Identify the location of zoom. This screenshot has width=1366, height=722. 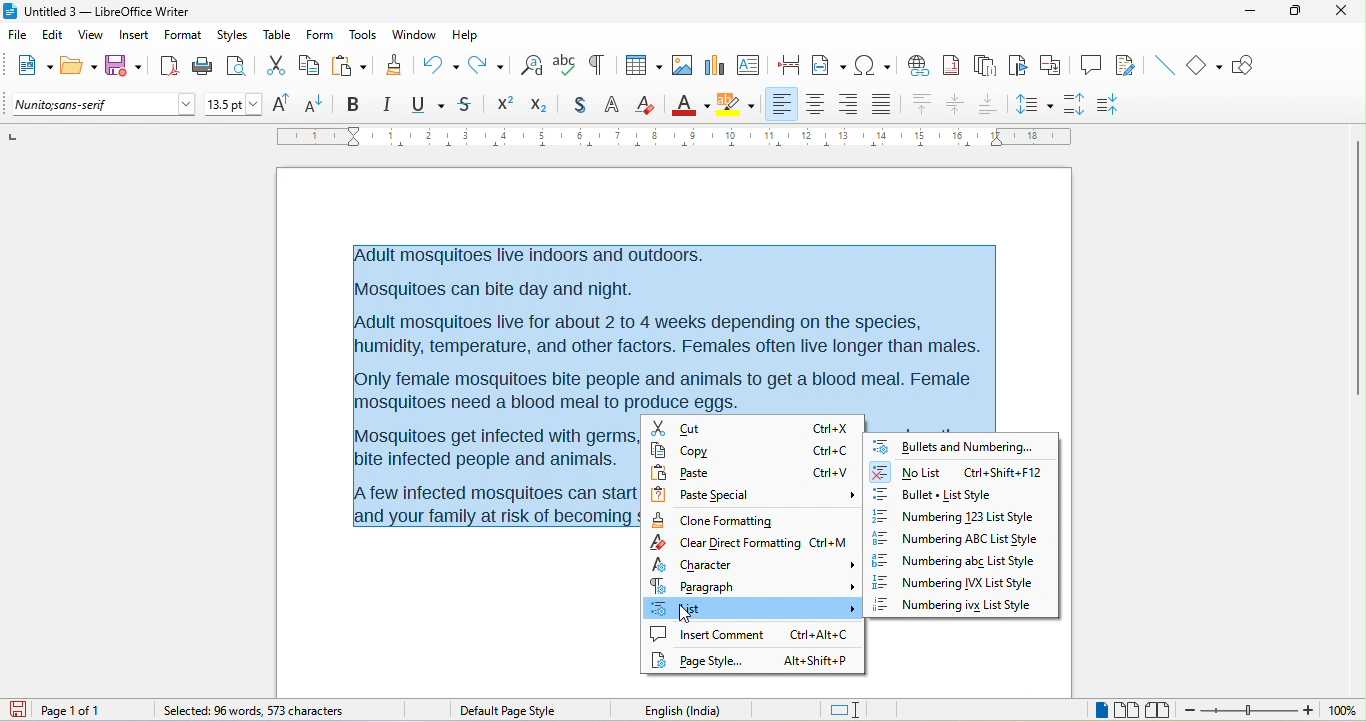
(1272, 711).